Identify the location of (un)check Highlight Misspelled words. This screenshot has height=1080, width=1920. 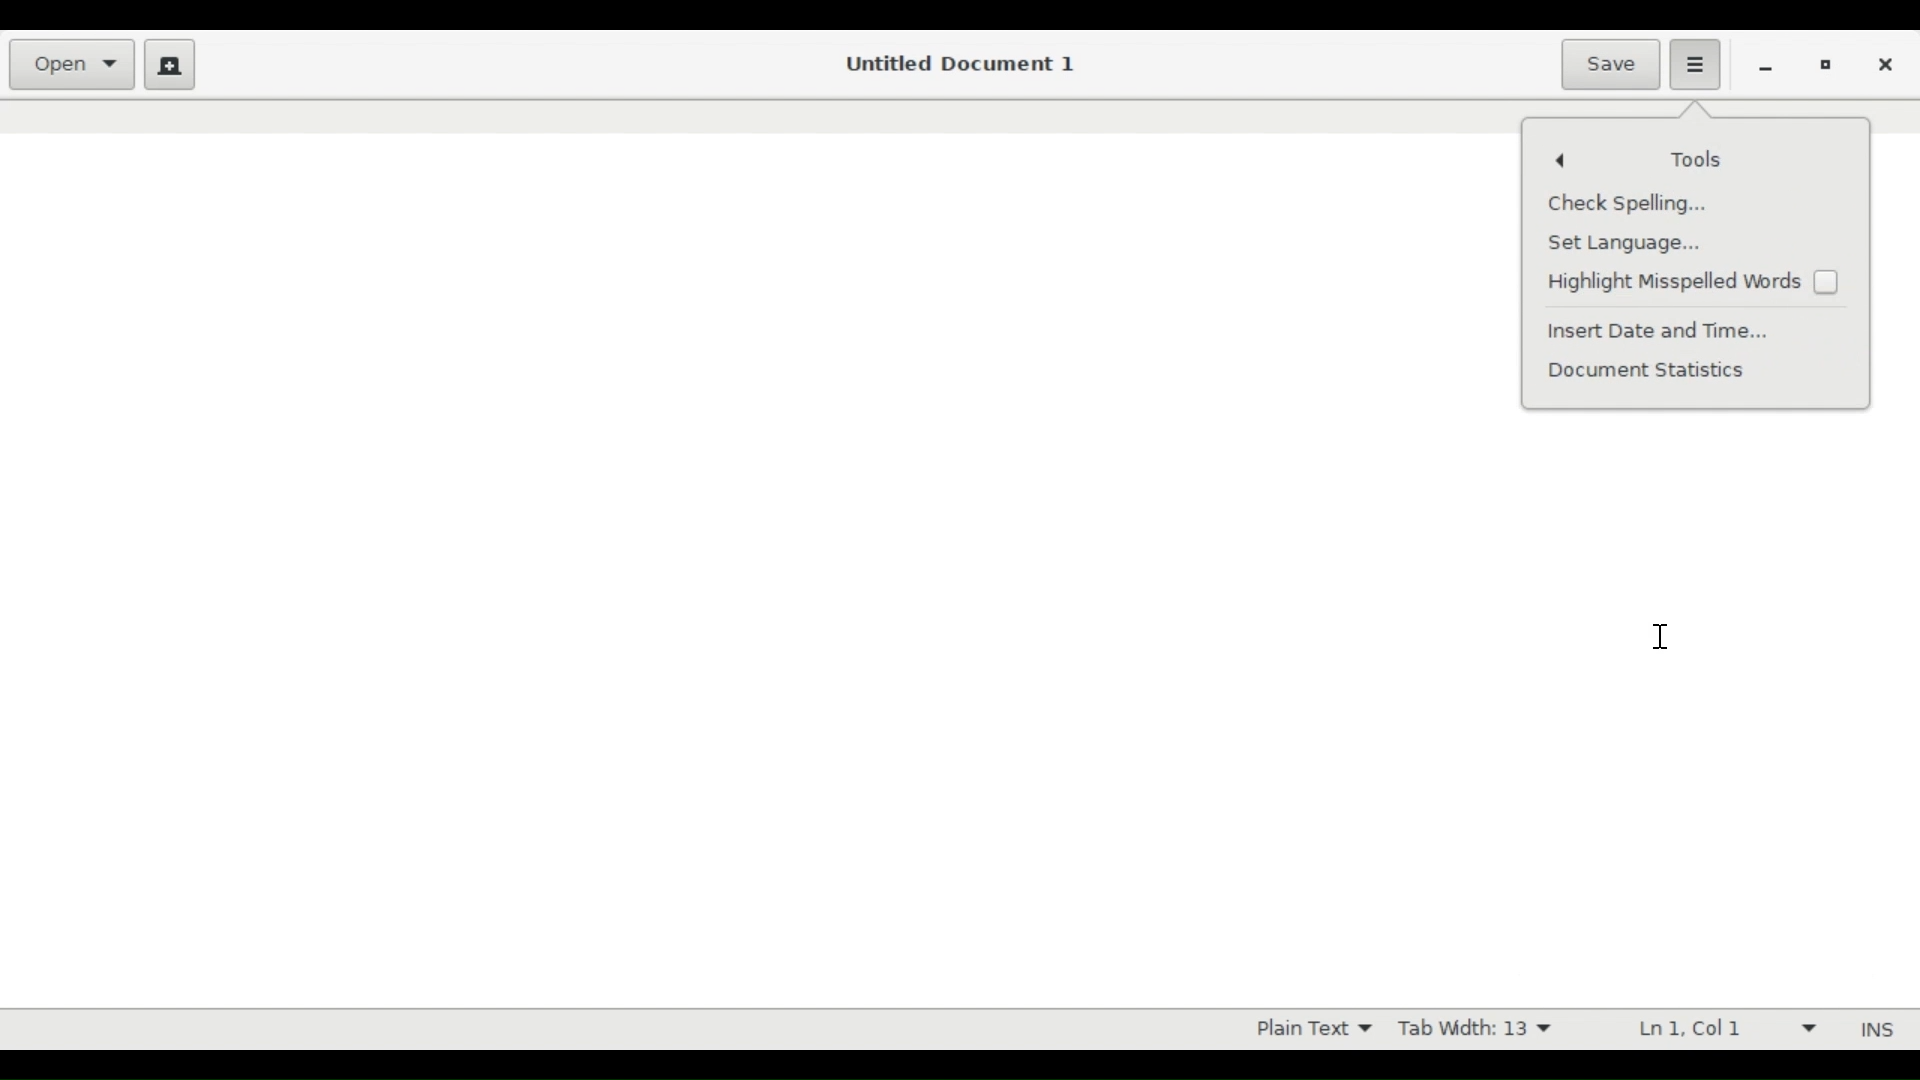
(1699, 281).